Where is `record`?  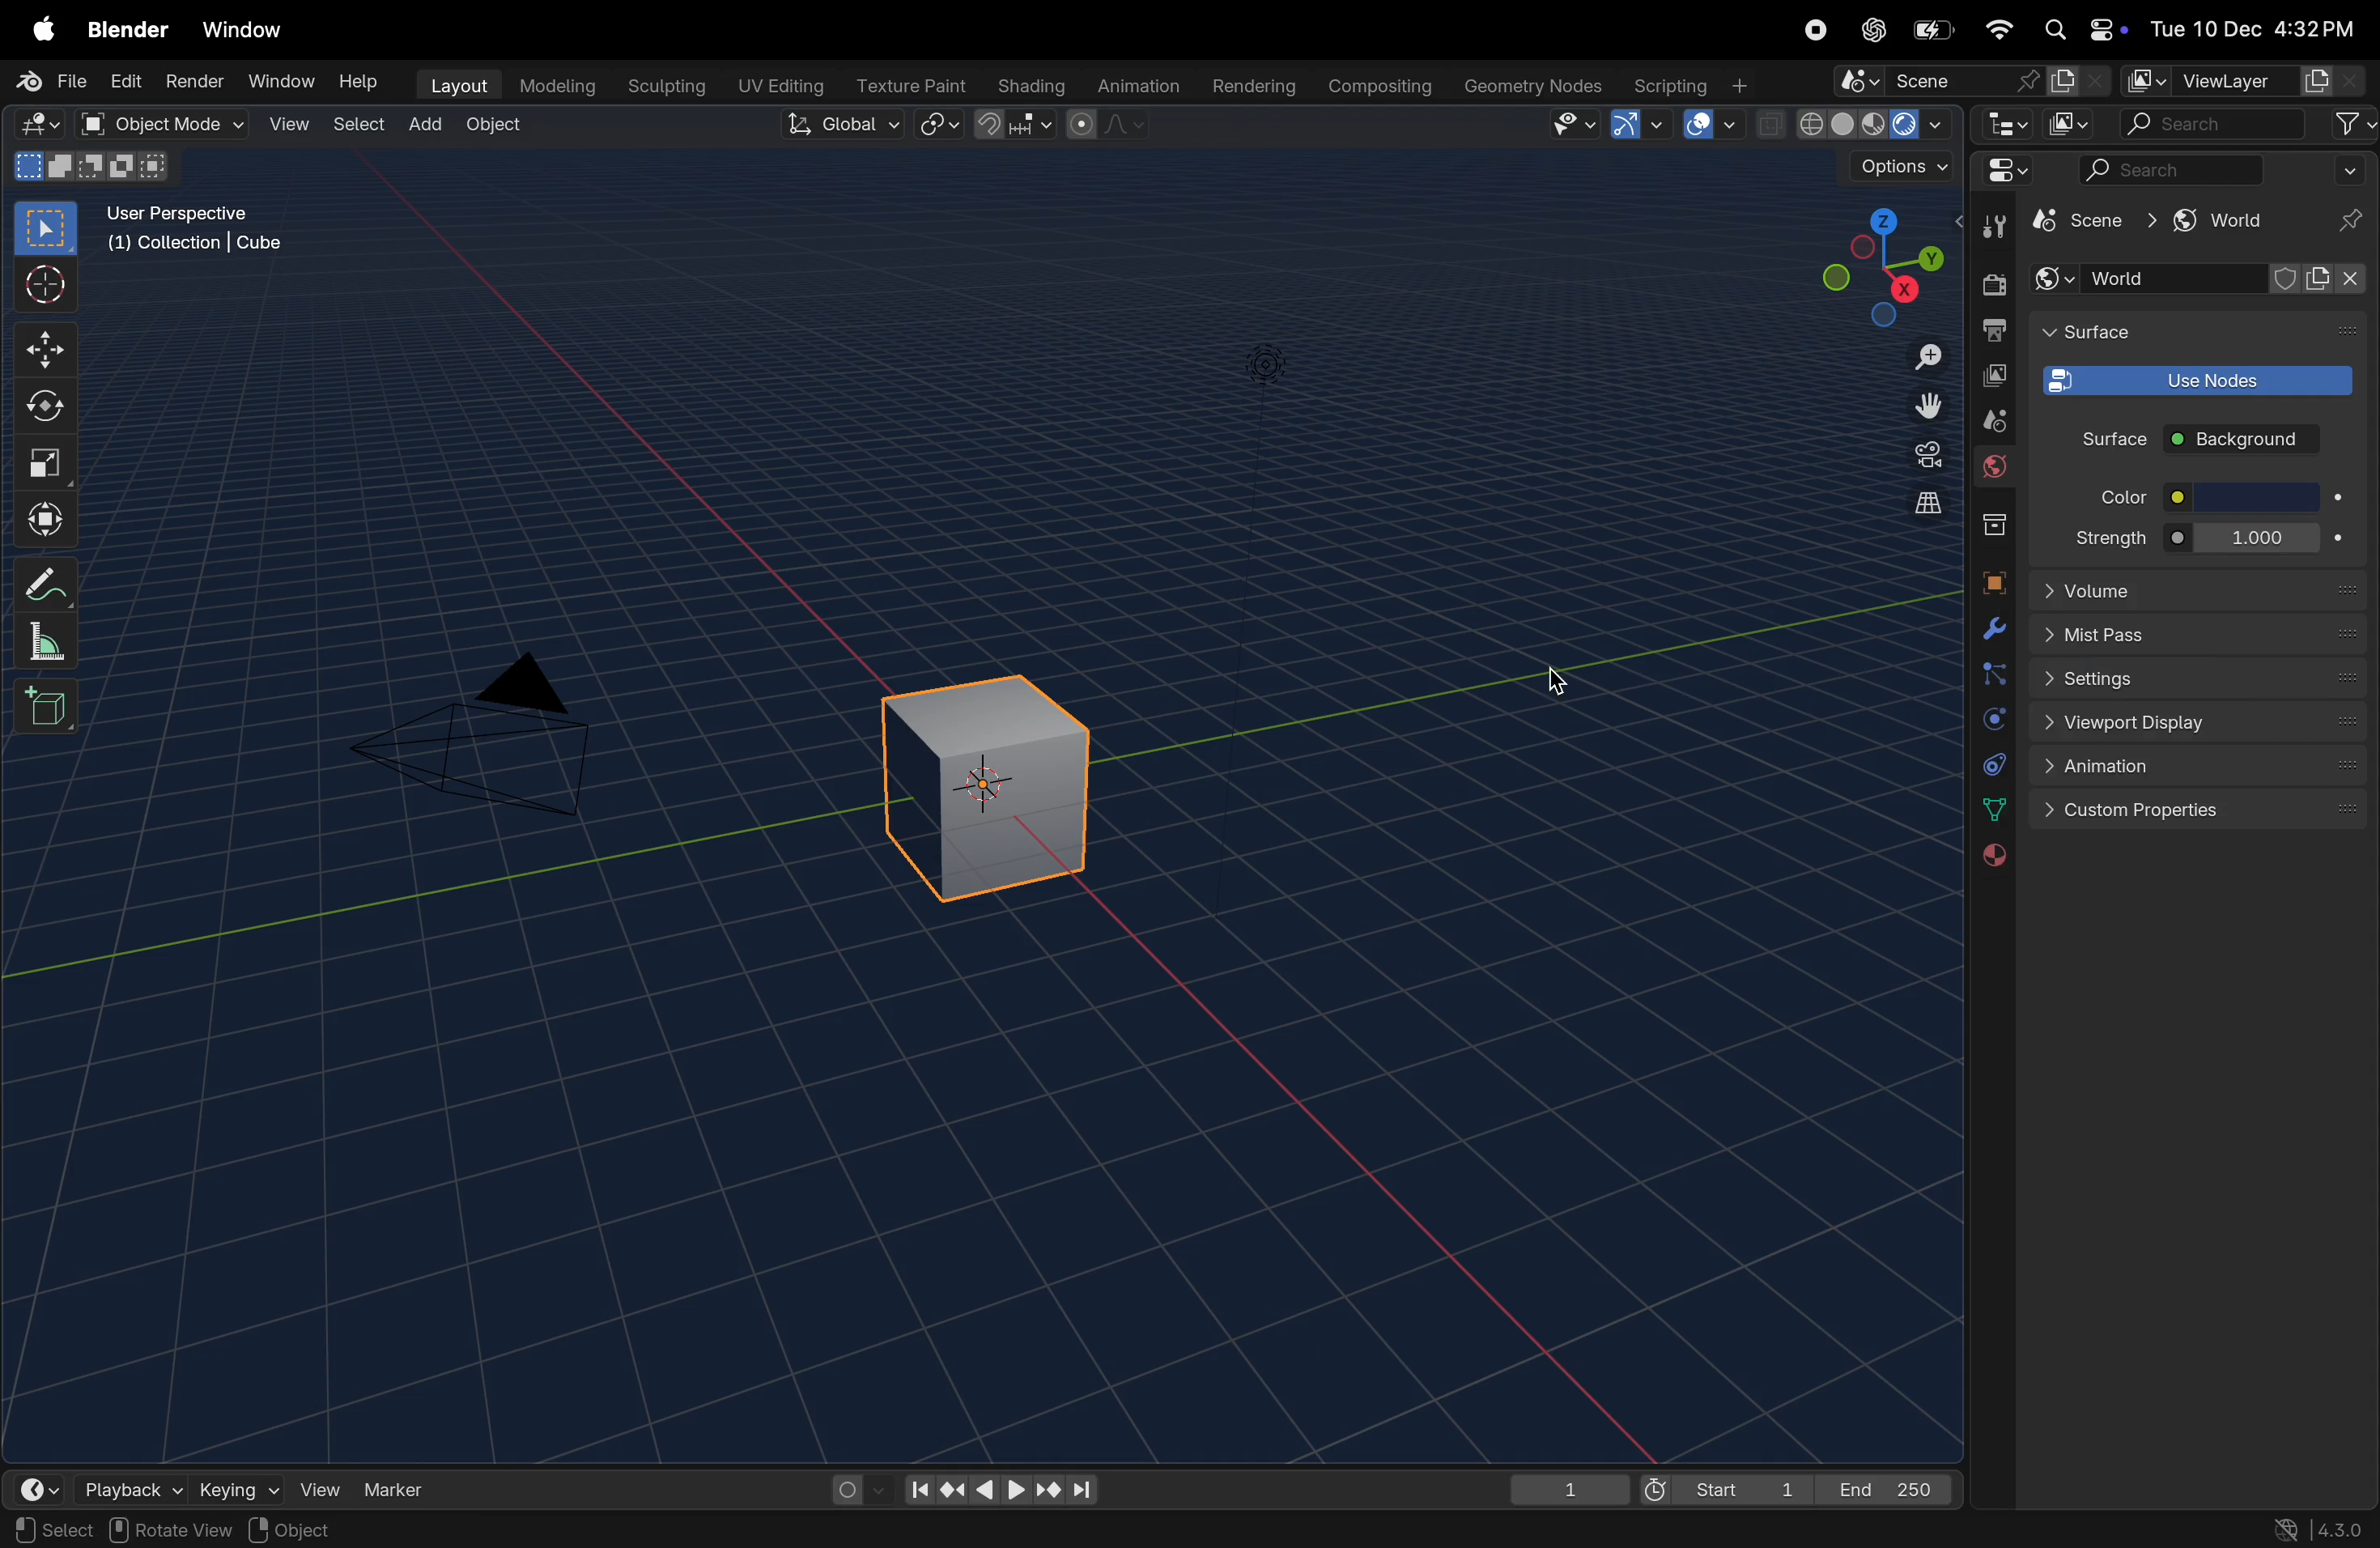
record is located at coordinates (1821, 33).